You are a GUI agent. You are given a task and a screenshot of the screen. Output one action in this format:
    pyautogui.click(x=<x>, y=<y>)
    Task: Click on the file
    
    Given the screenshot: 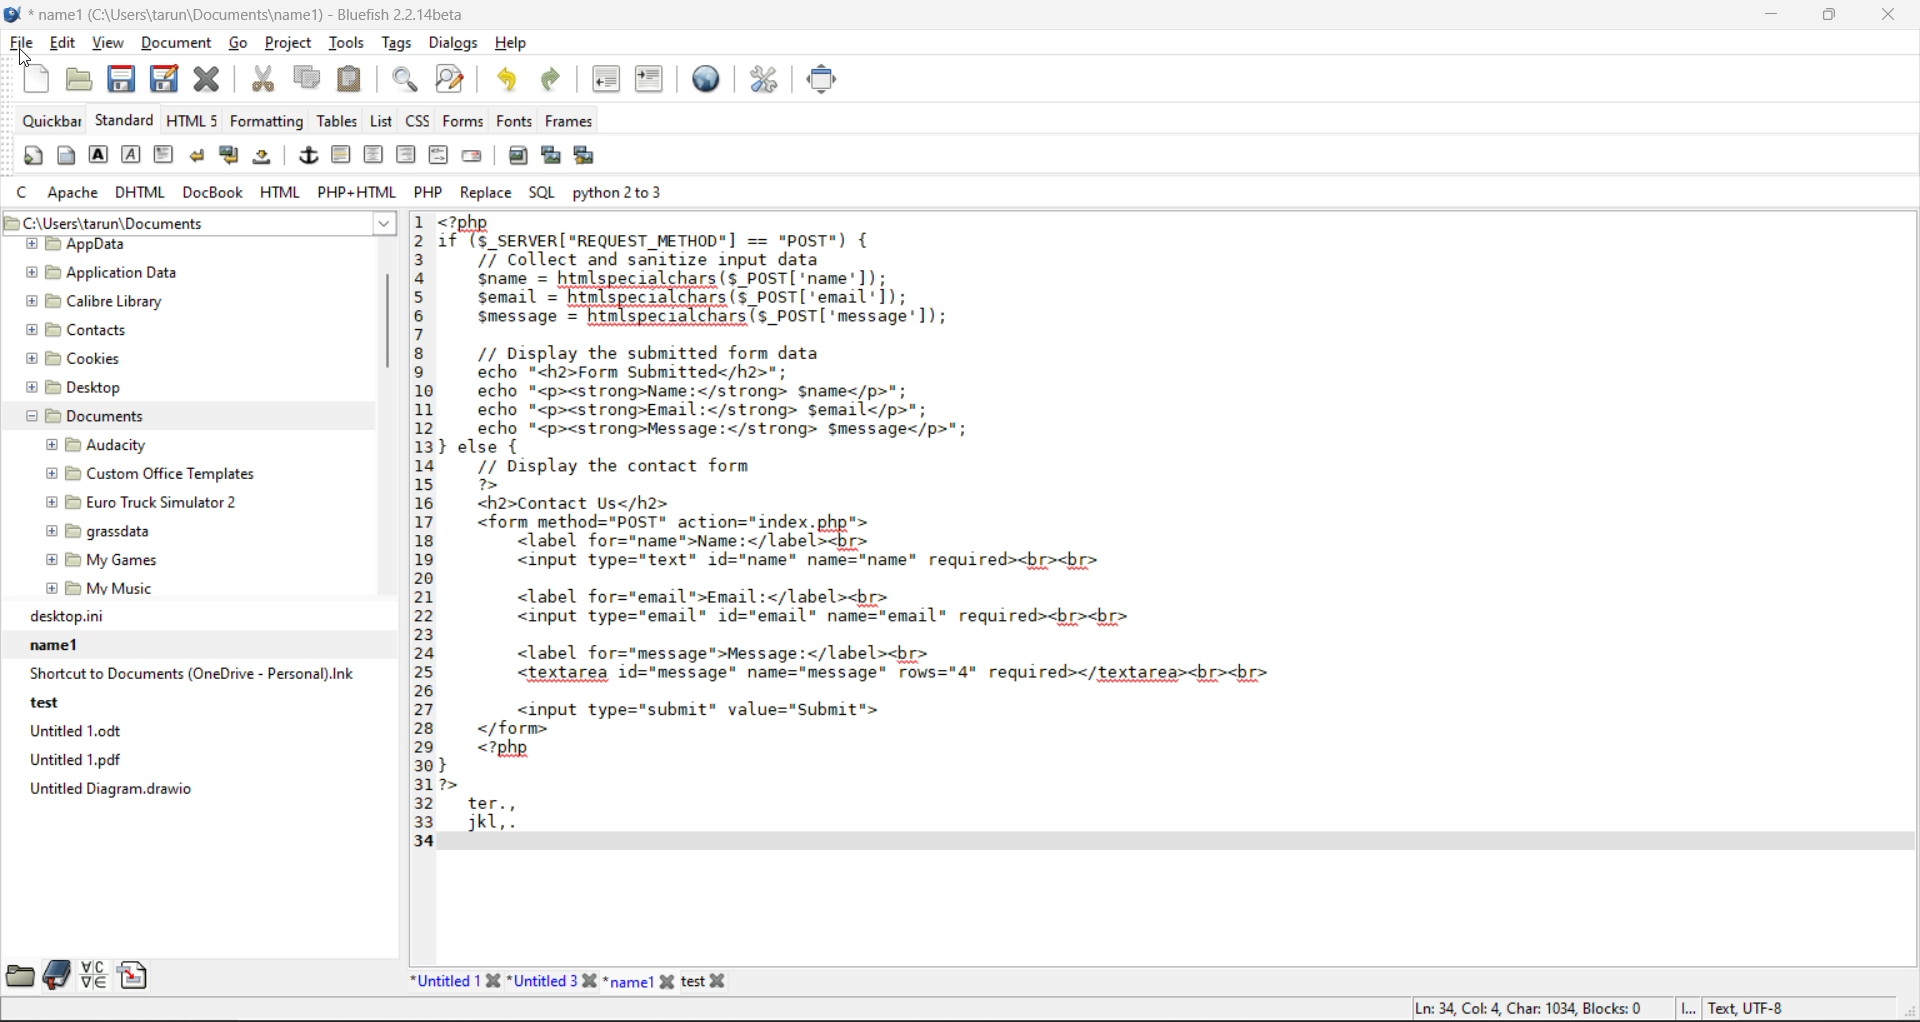 What is the action you would take?
    pyautogui.click(x=22, y=43)
    